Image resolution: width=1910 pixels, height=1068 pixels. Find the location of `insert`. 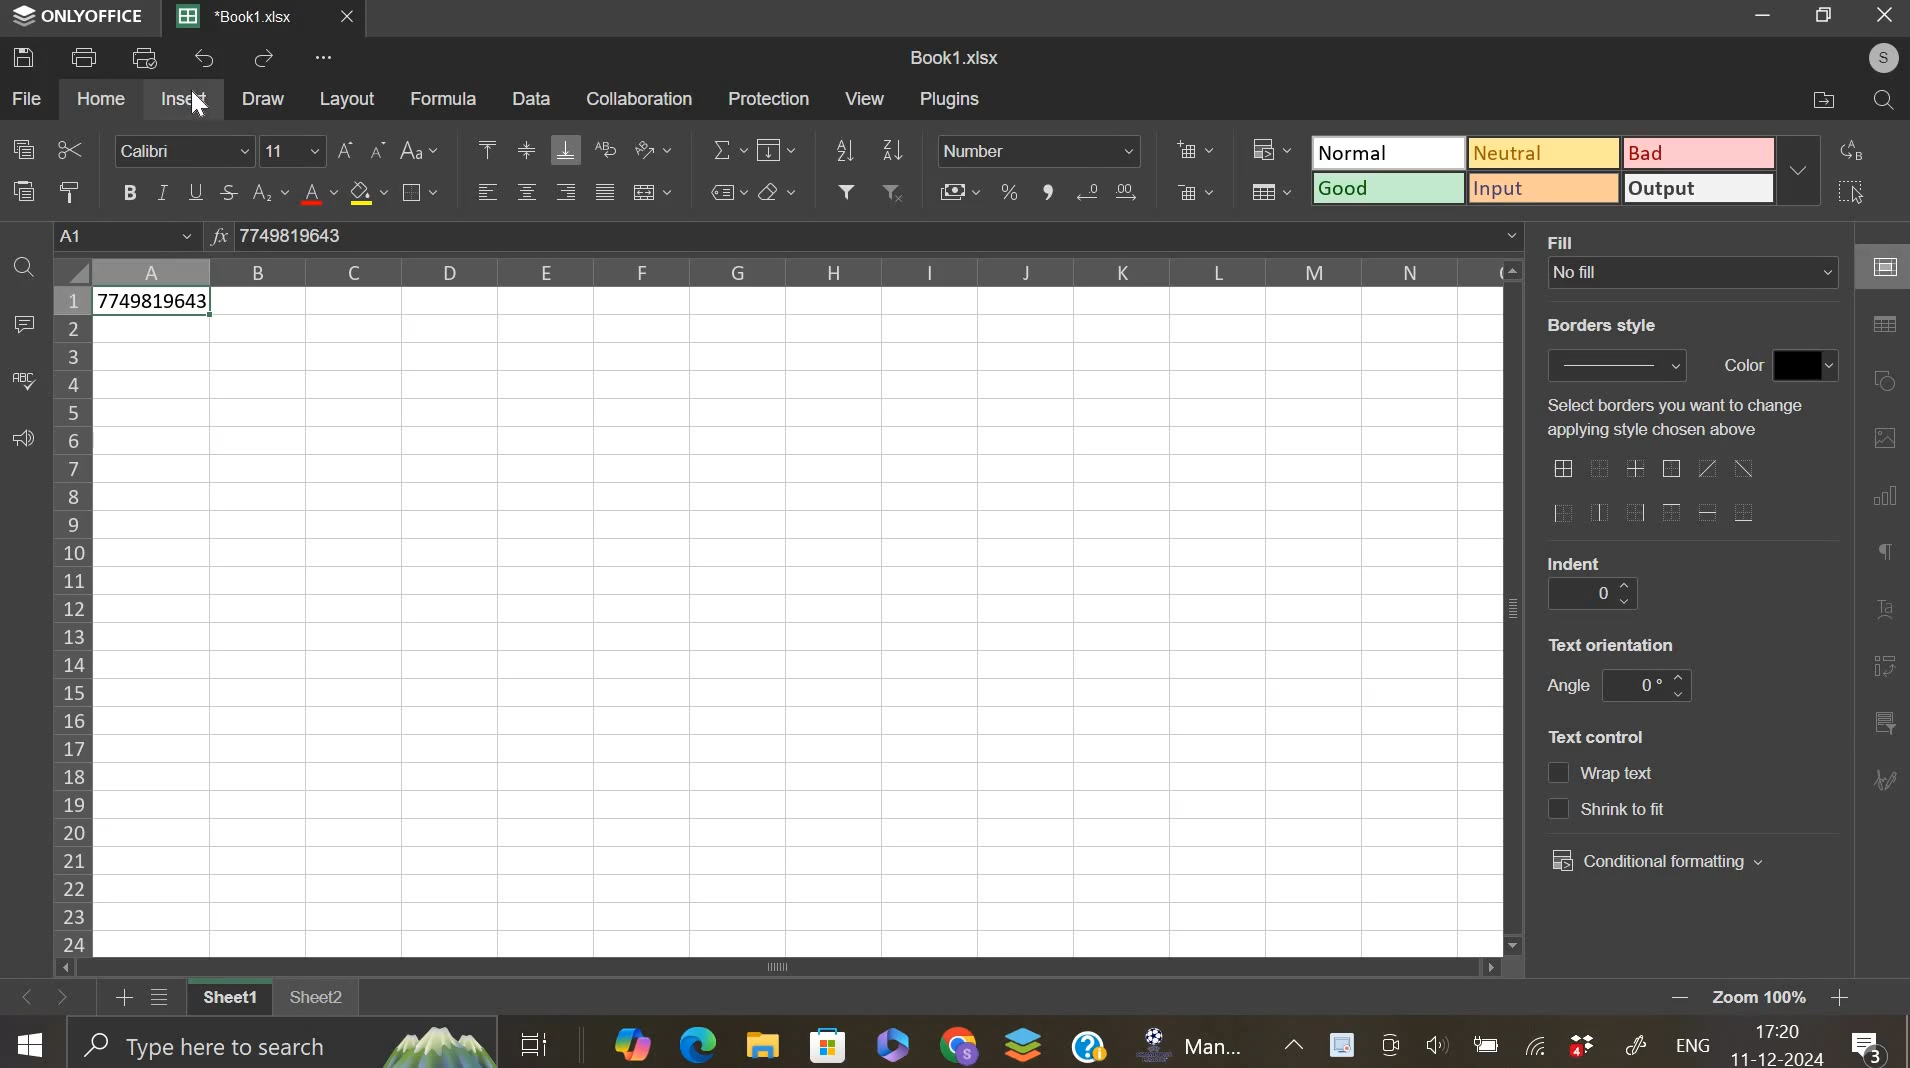

insert is located at coordinates (183, 99).